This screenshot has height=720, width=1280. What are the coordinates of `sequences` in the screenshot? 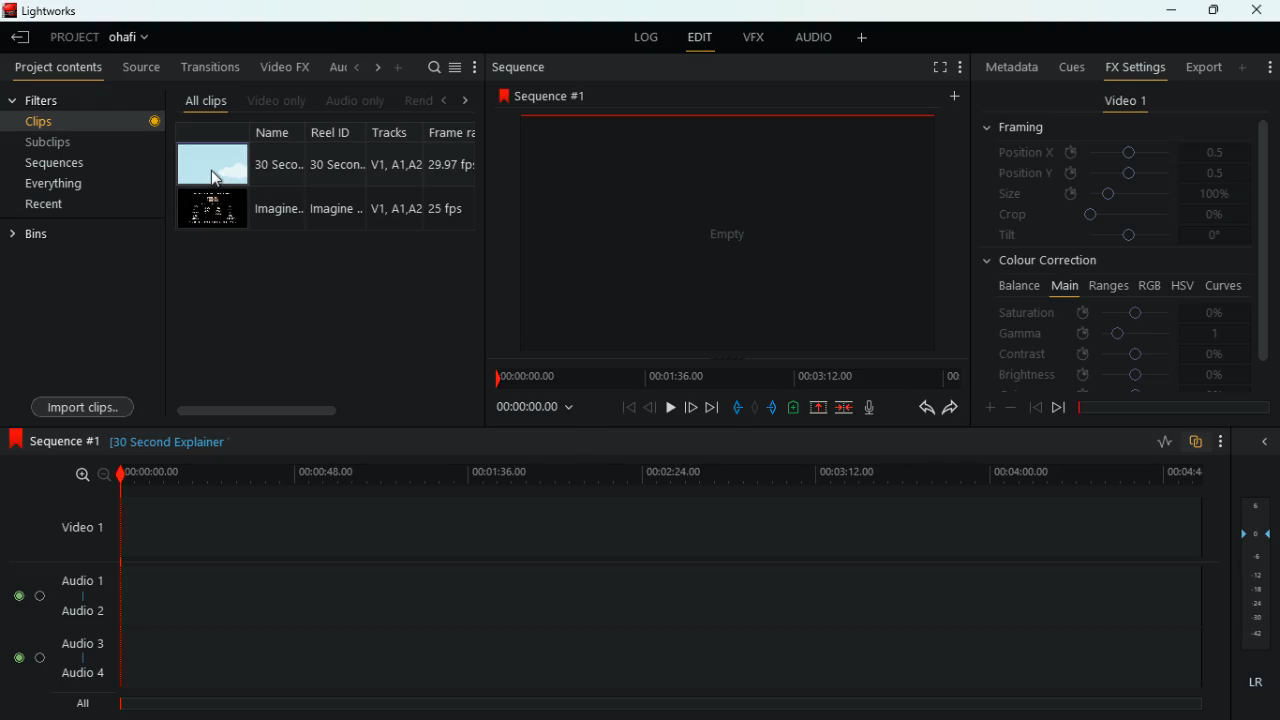 It's located at (66, 165).